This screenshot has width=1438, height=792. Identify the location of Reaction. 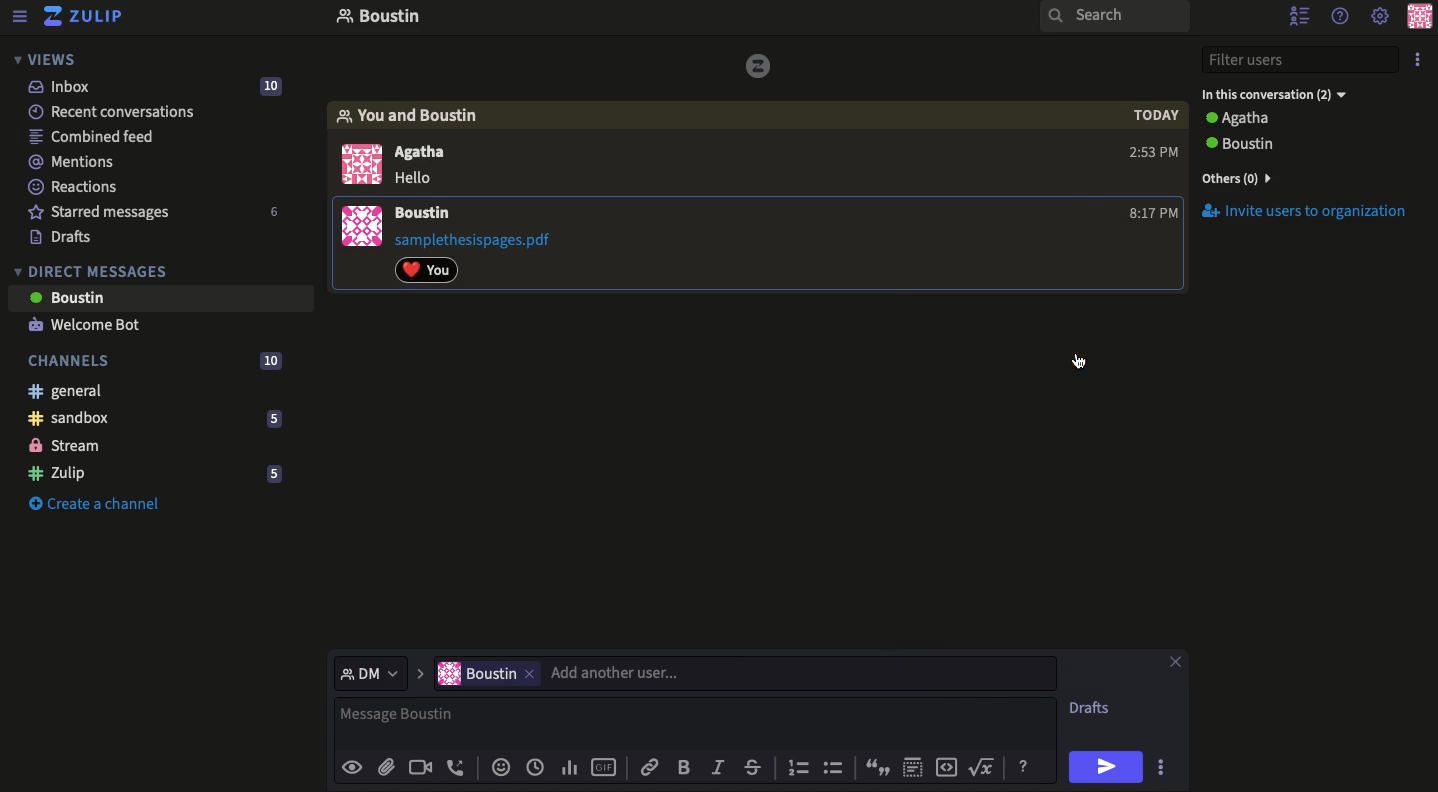
(500, 766).